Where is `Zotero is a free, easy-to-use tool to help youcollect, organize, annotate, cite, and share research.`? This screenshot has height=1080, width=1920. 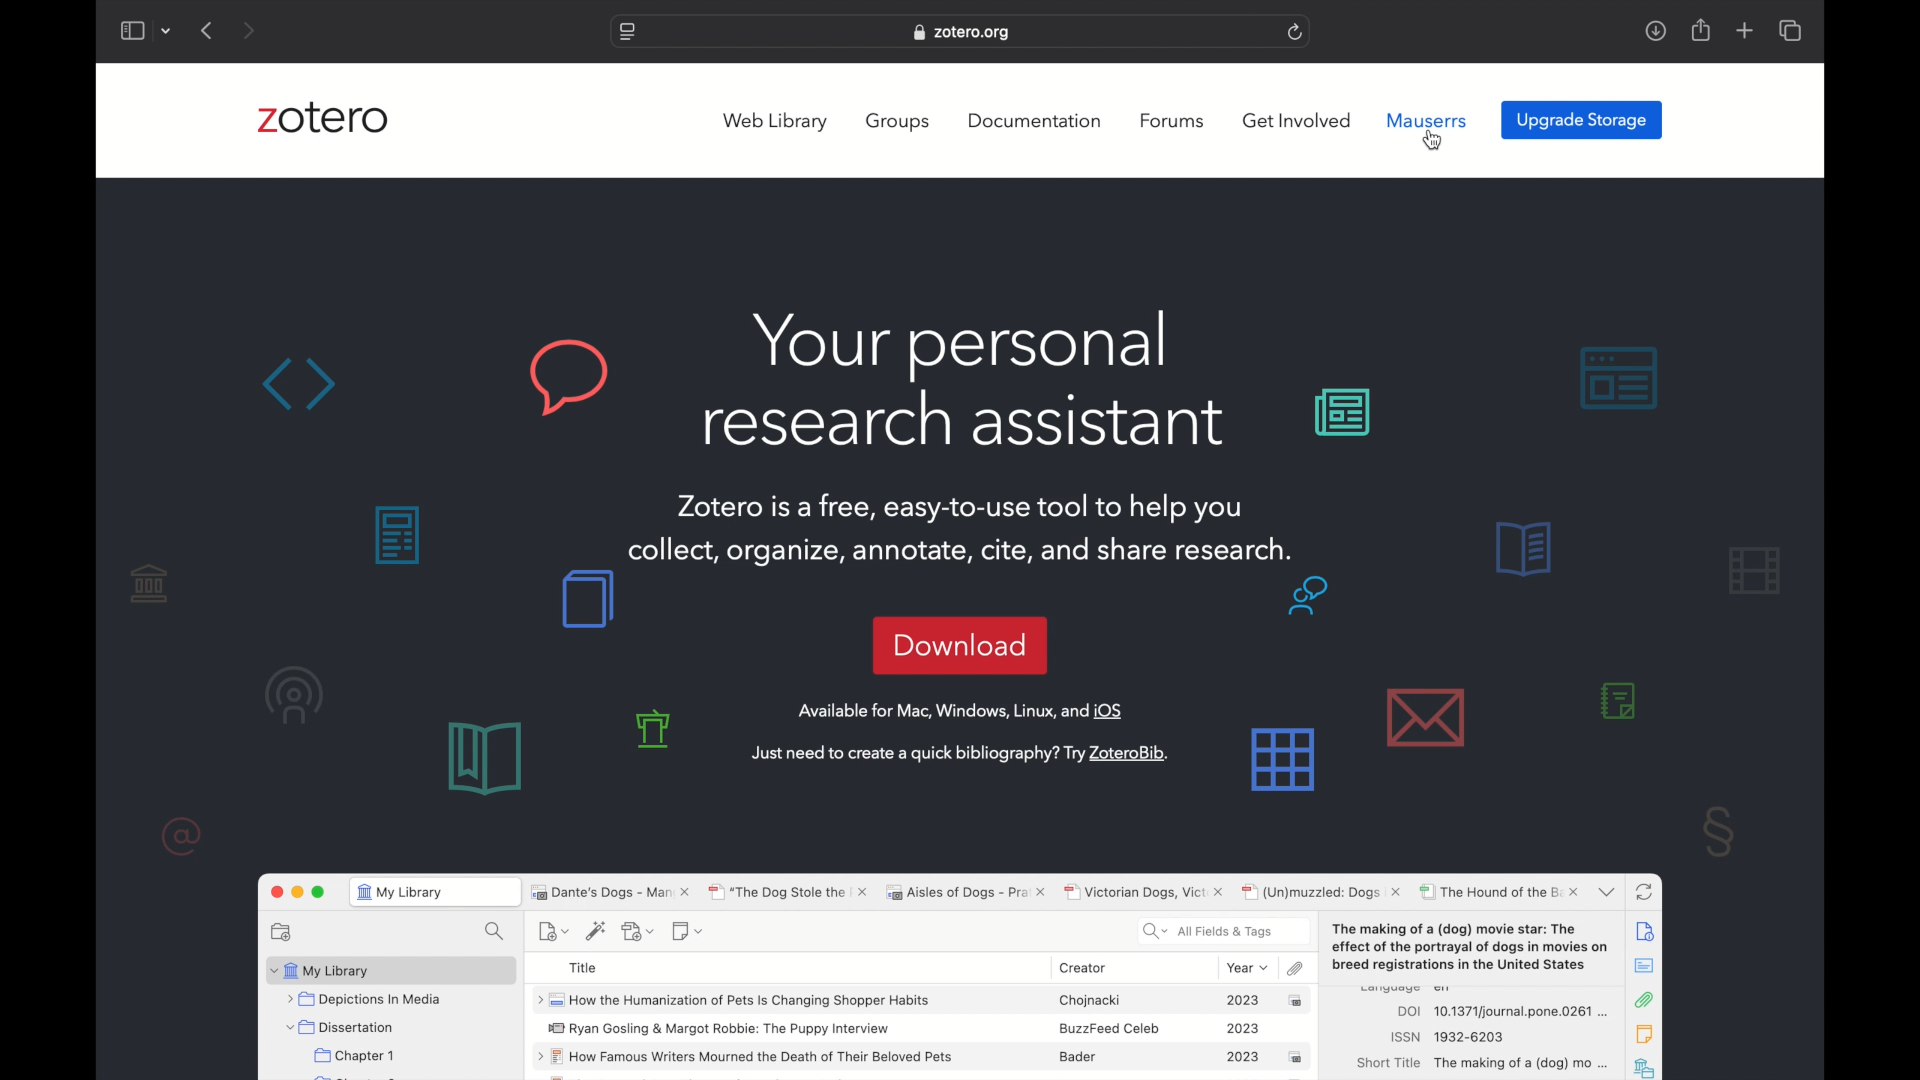 Zotero is a free, easy-to-use tool to help youcollect, organize, annotate, cite, and share research. is located at coordinates (960, 525).